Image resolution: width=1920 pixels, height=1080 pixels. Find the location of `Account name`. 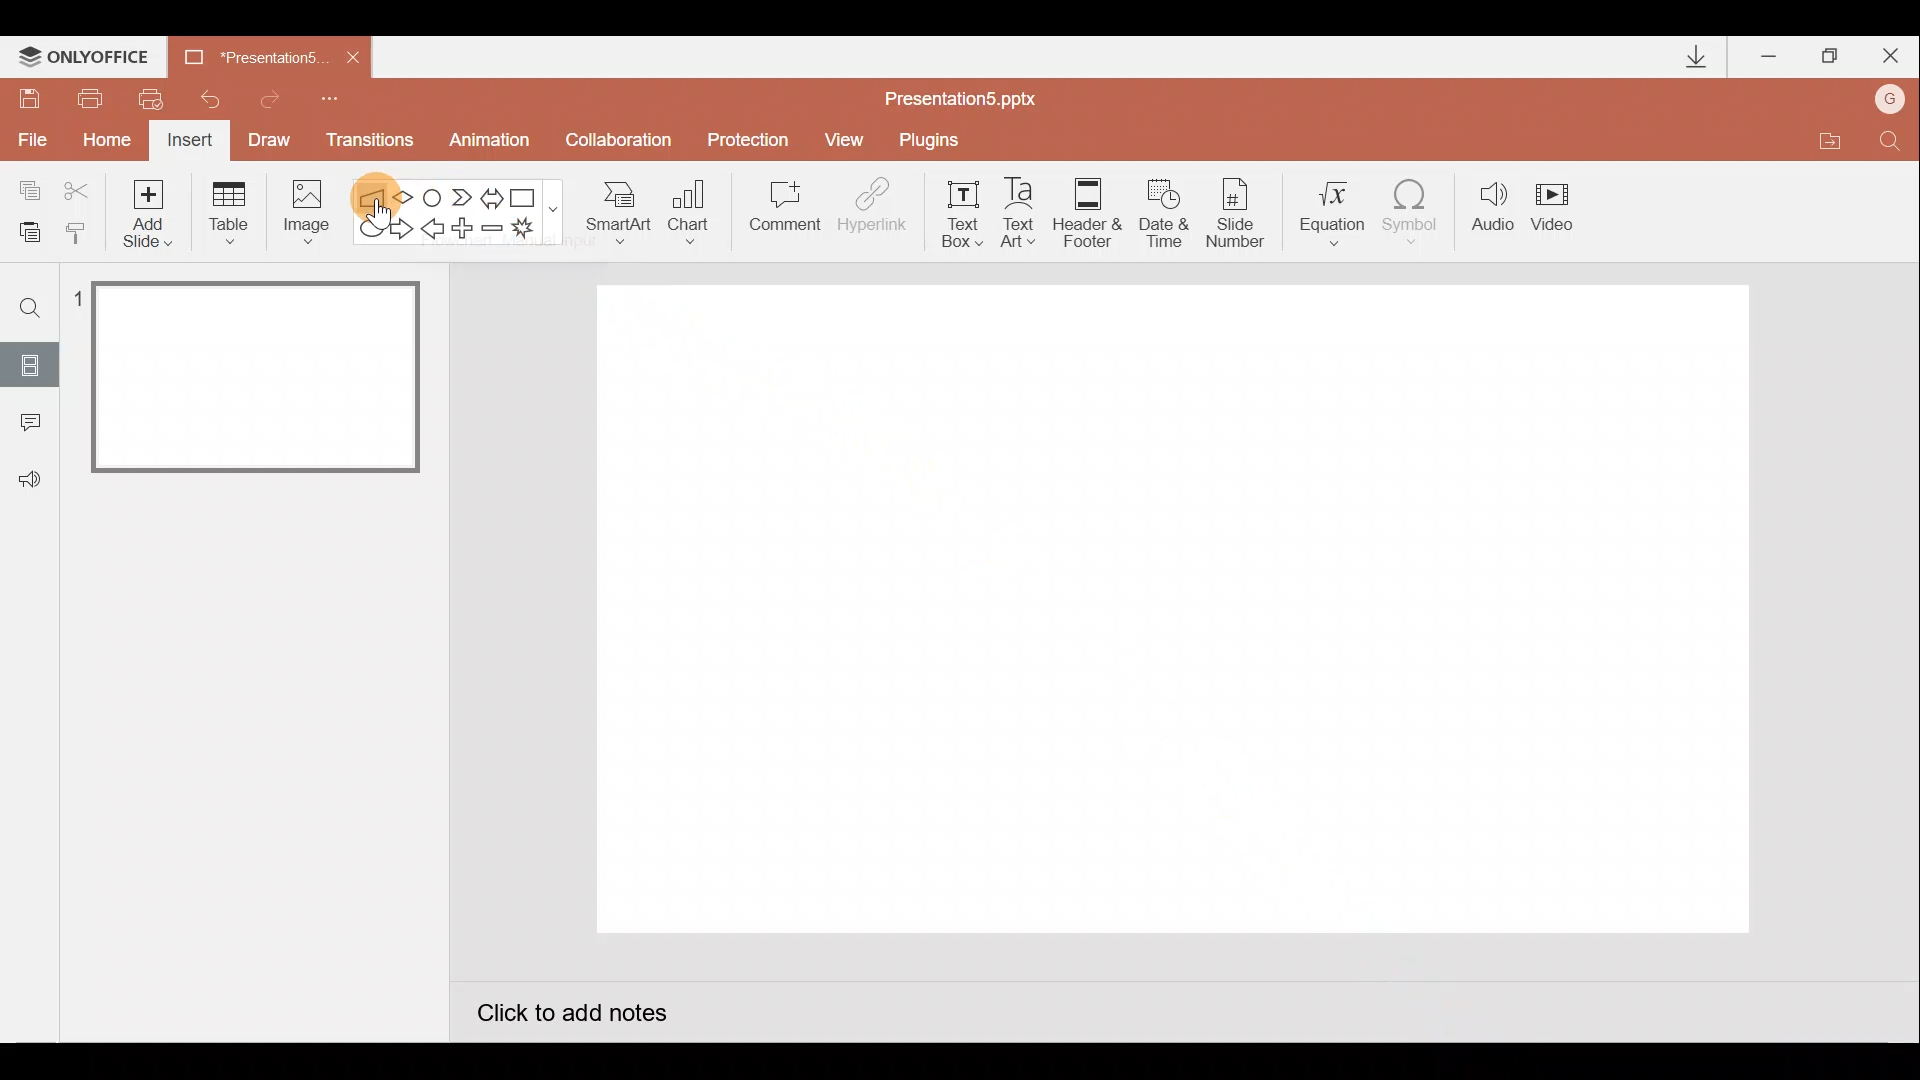

Account name is located at coordinates (1891, 101).